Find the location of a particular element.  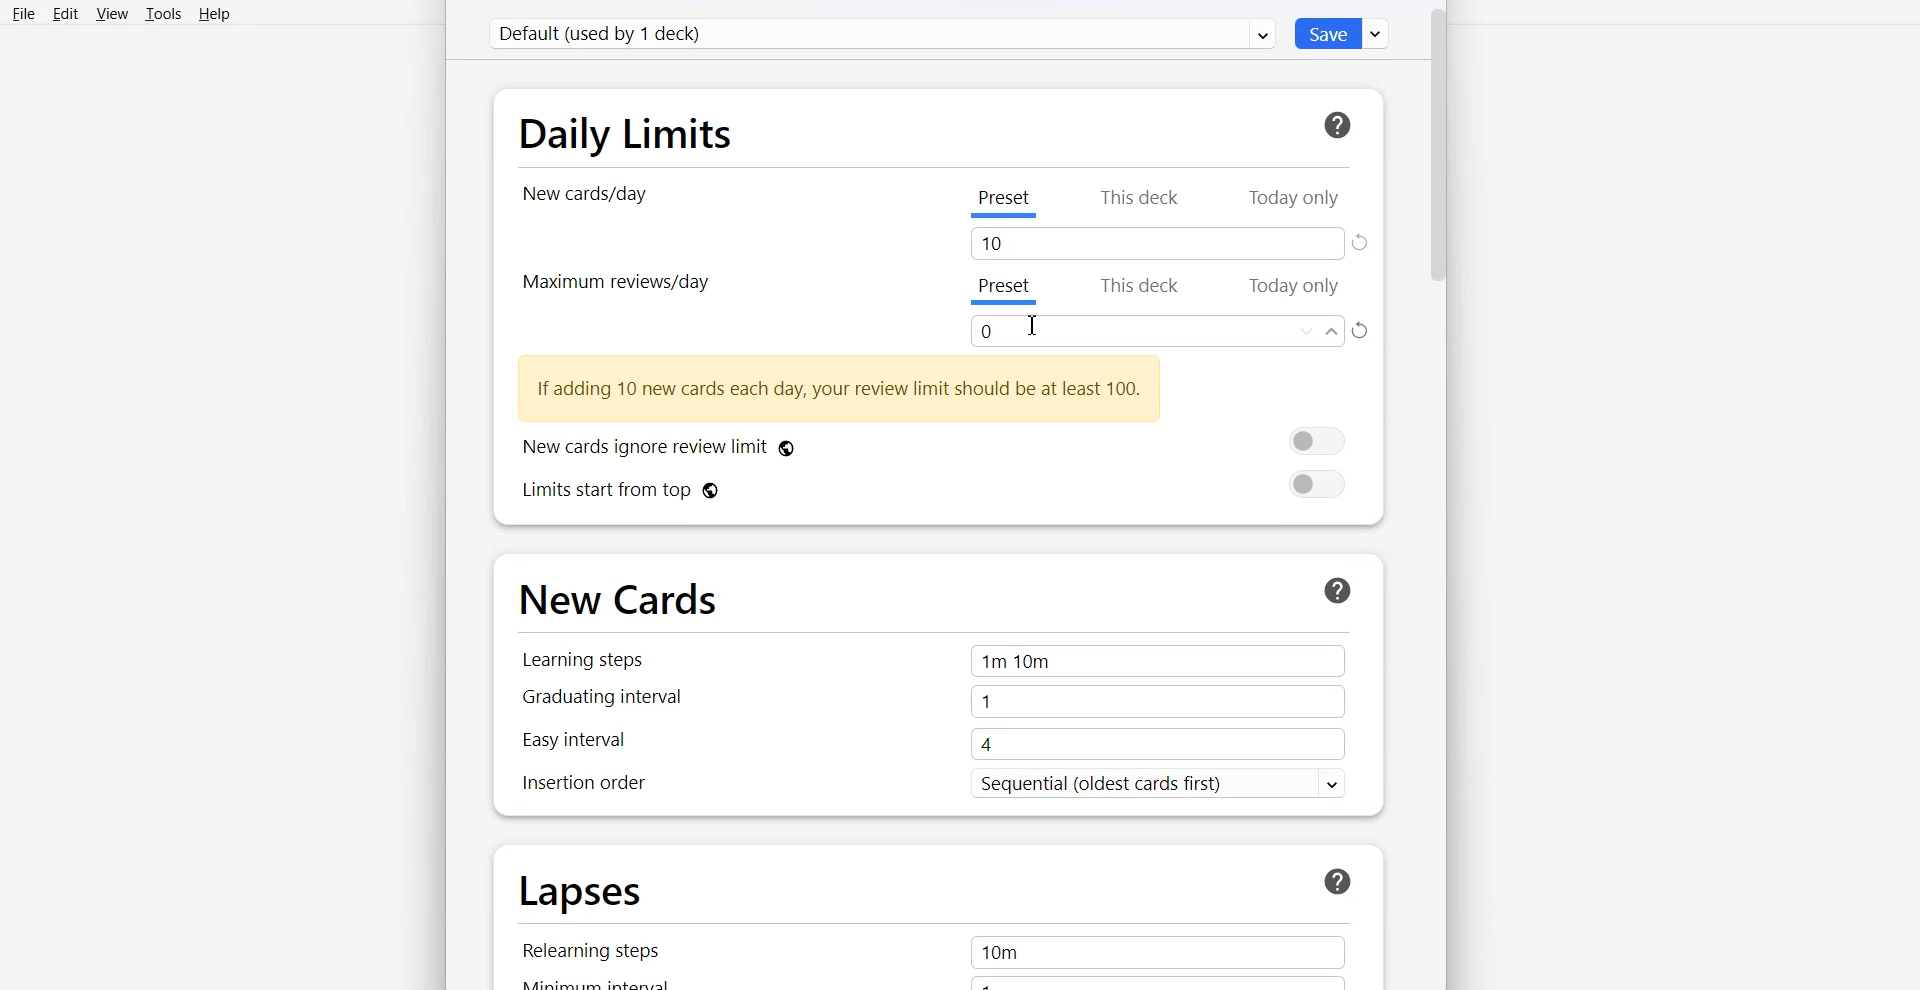

Preset is located at coordinates (1003, 205).